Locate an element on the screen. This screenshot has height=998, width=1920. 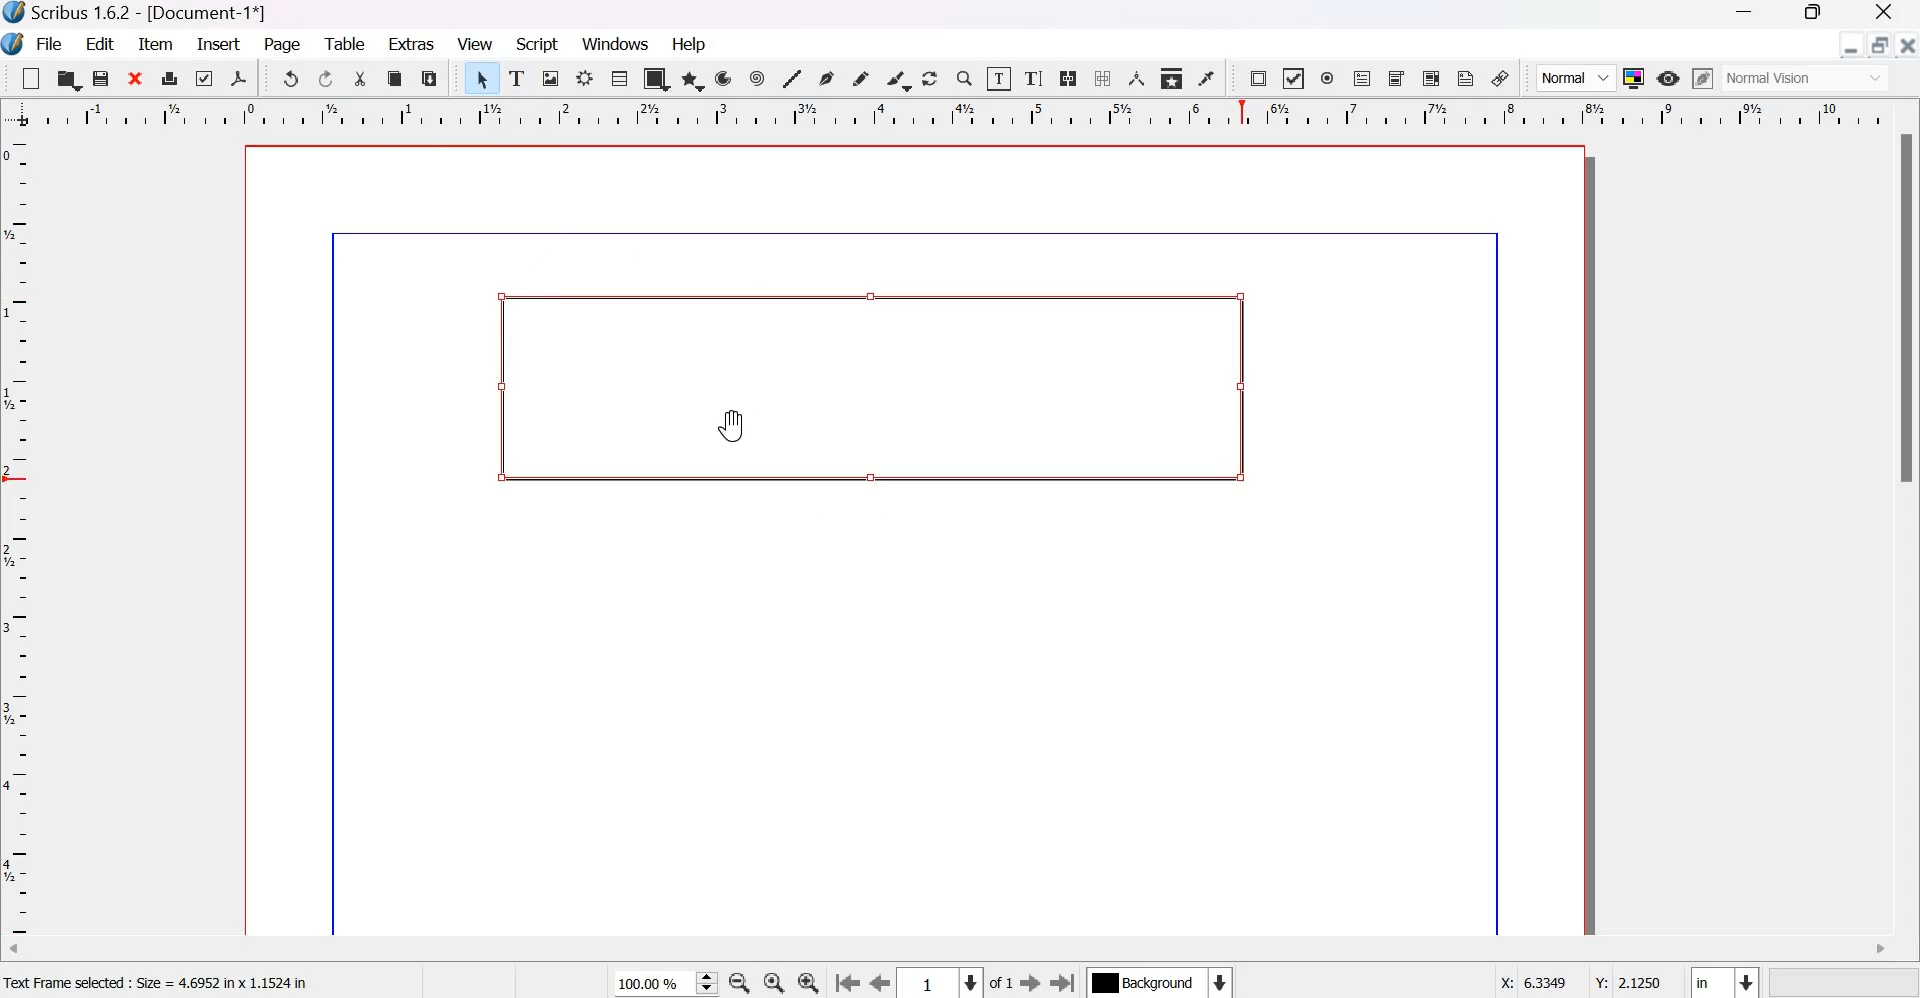
Calligraphic line is located at coordinates (898, 78).